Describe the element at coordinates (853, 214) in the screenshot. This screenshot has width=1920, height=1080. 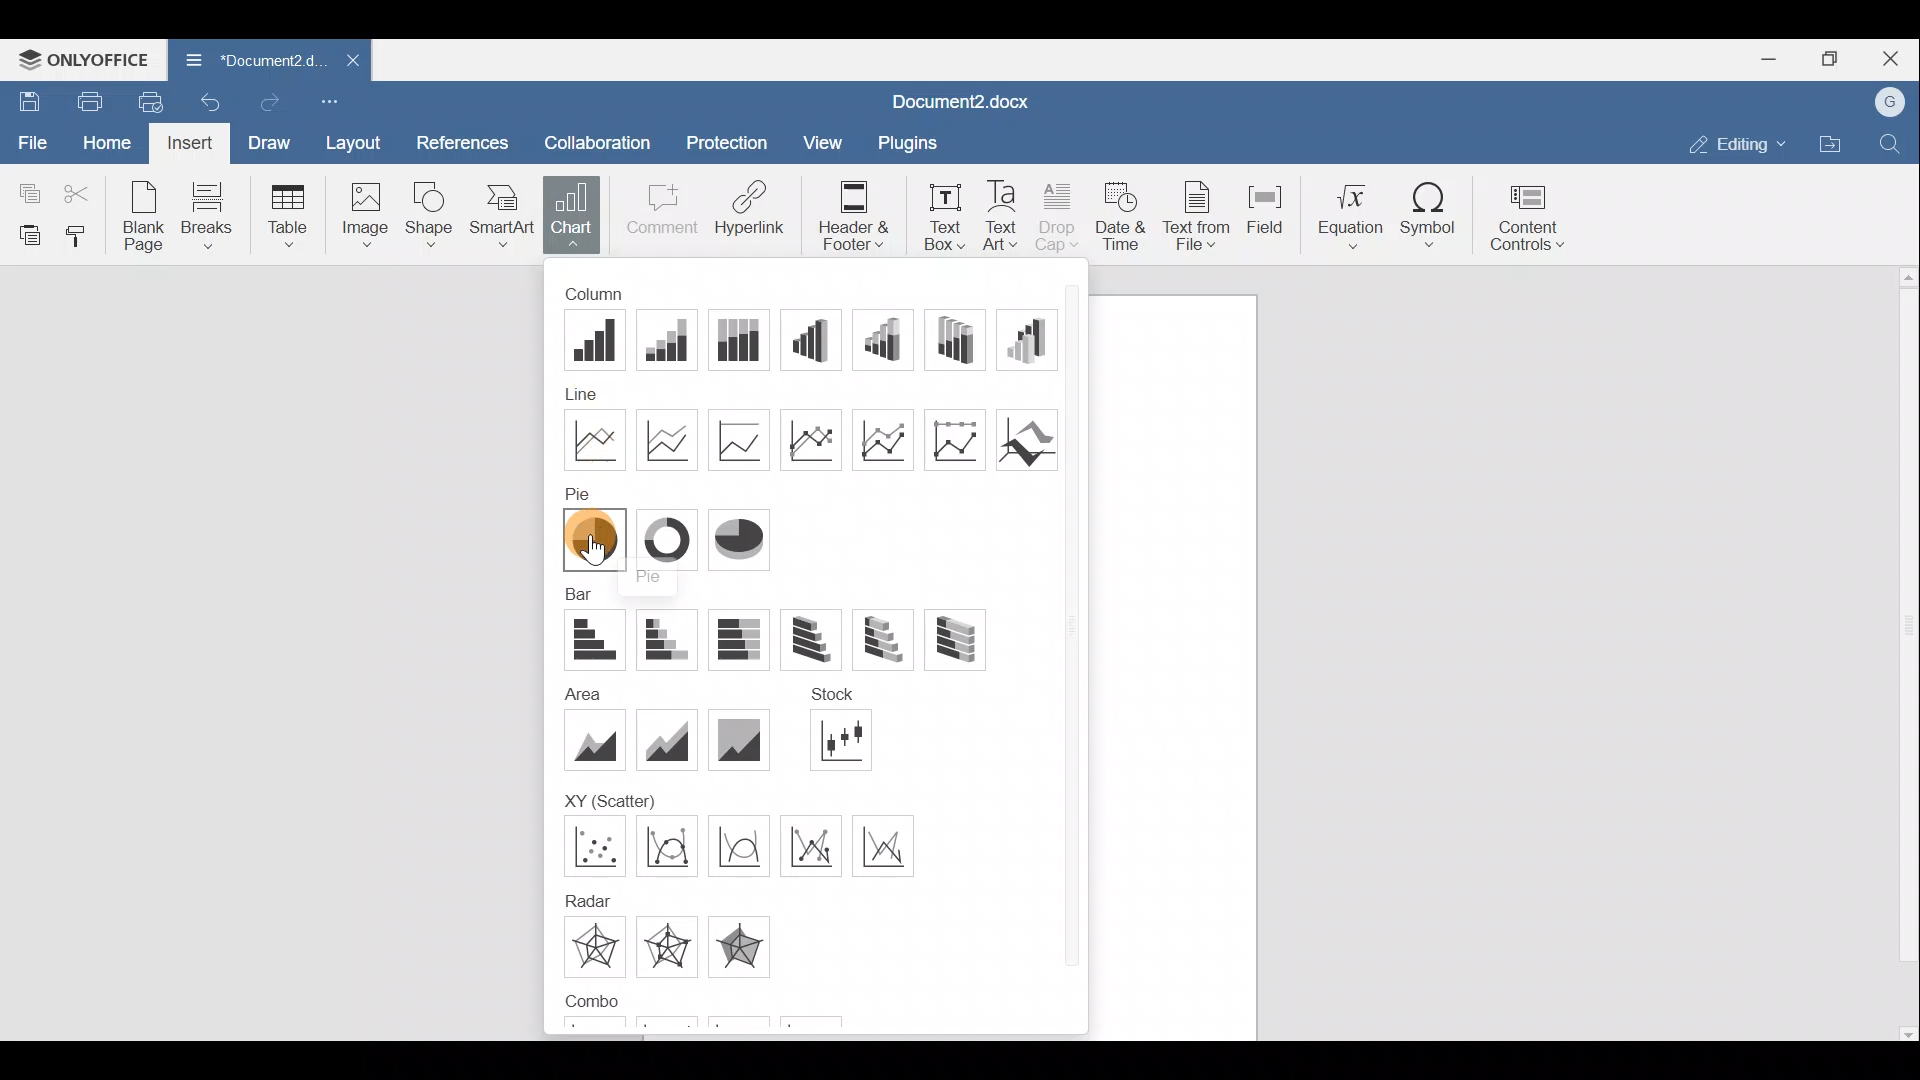
I see `Header & footer` at that location.